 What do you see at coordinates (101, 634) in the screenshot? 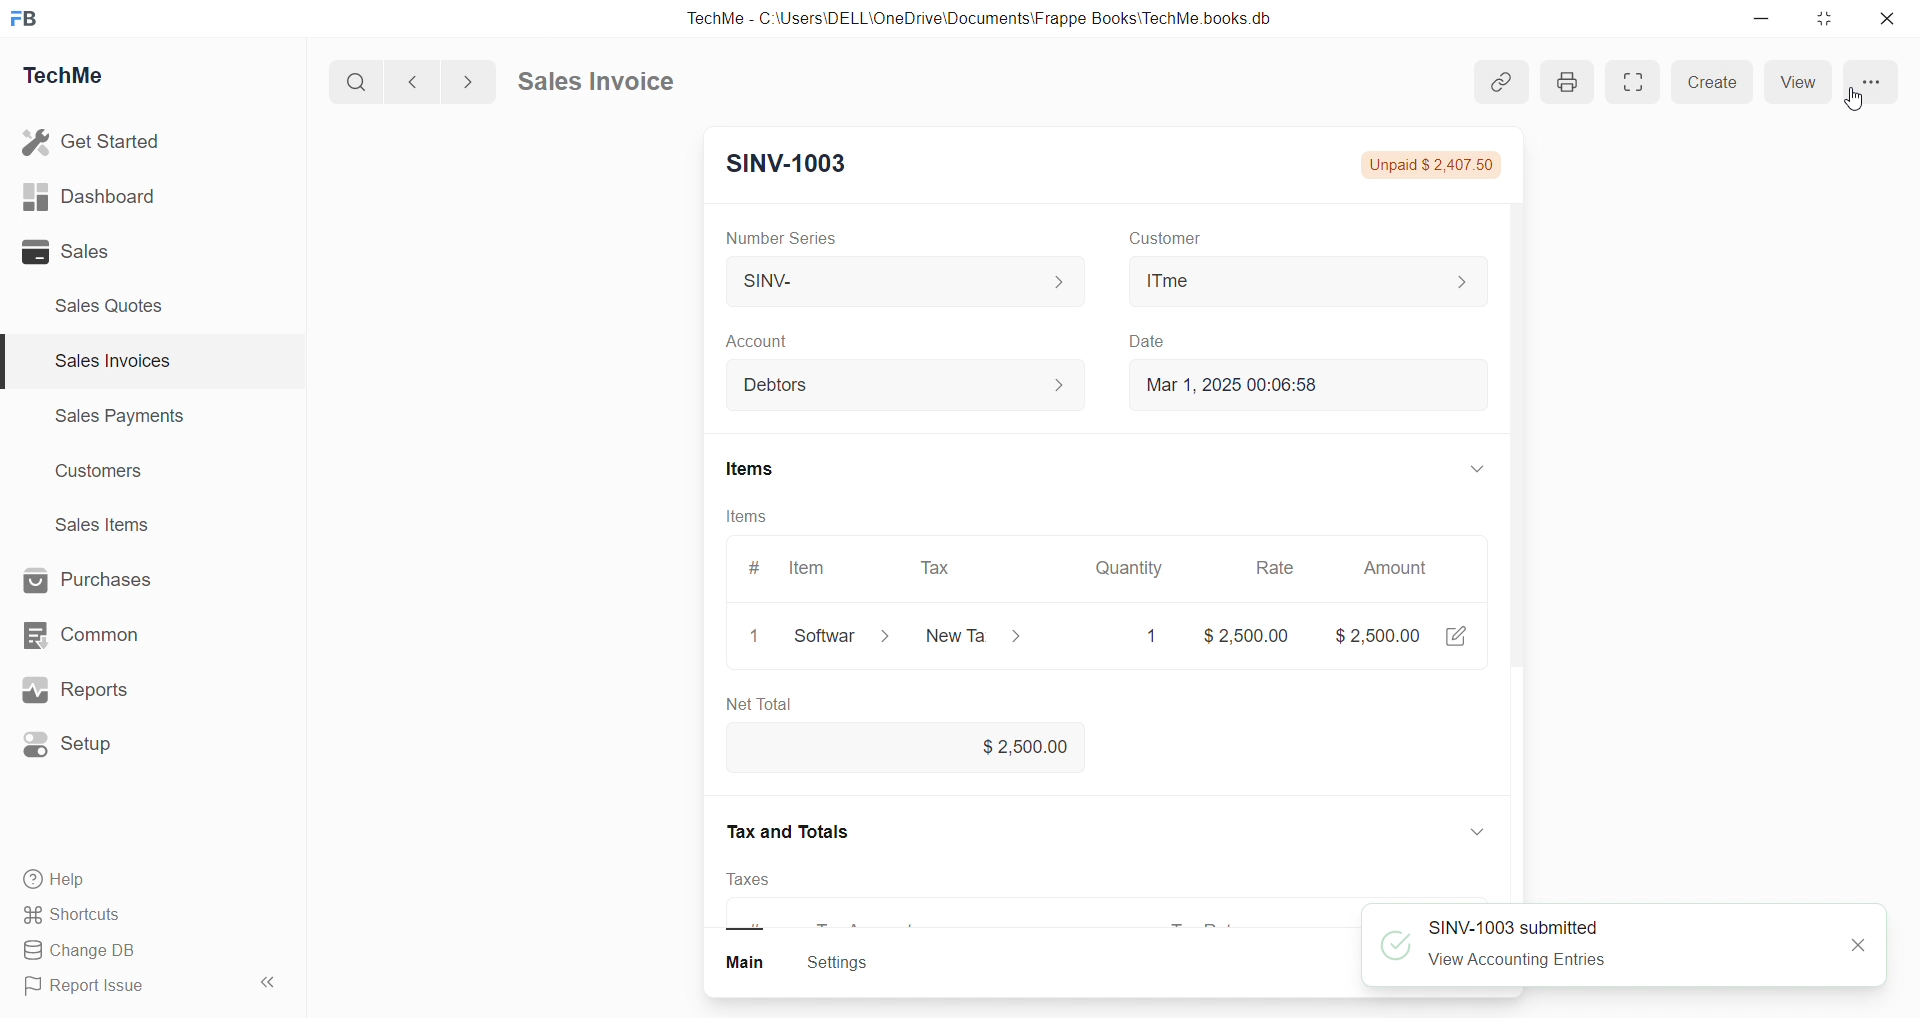
I see `EB Common` at bounding box center [101, 634].